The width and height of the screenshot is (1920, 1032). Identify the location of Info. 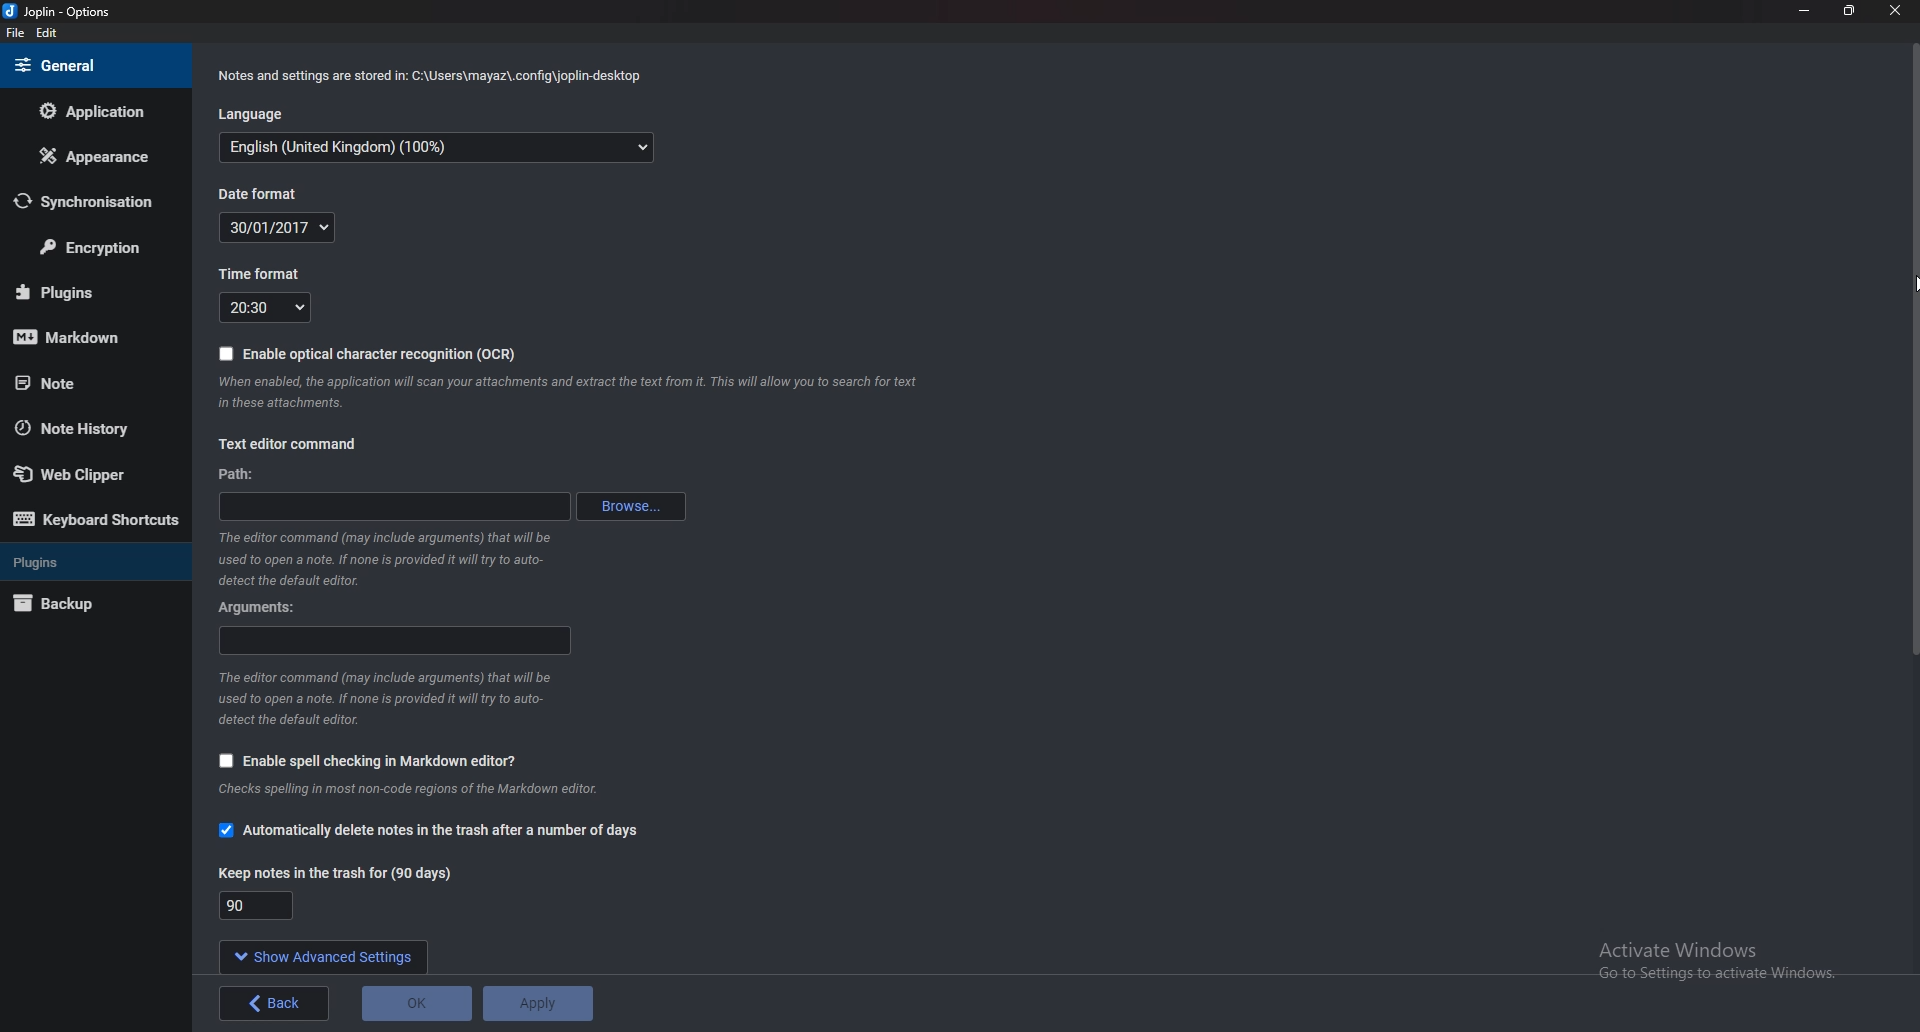
(384, 559).